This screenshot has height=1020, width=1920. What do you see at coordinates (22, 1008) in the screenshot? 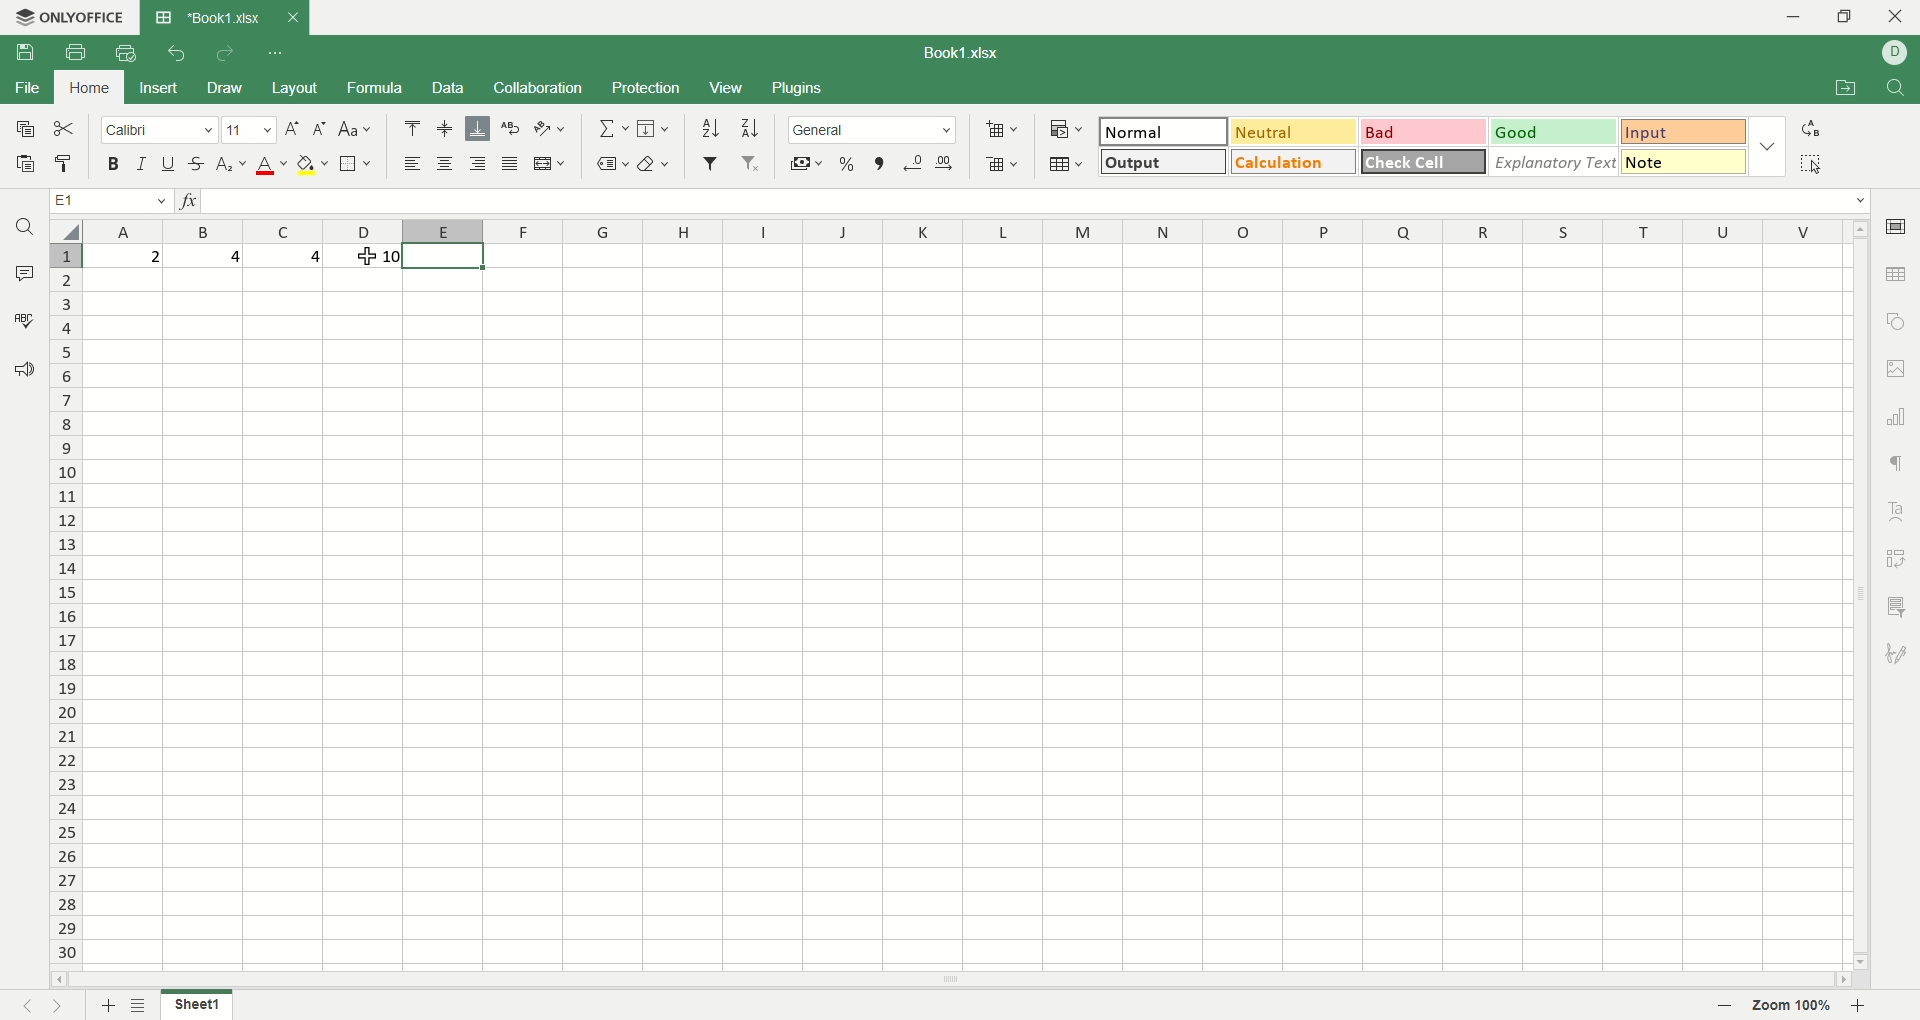
I see `previous sheet` at bounding box center [22, 1008].